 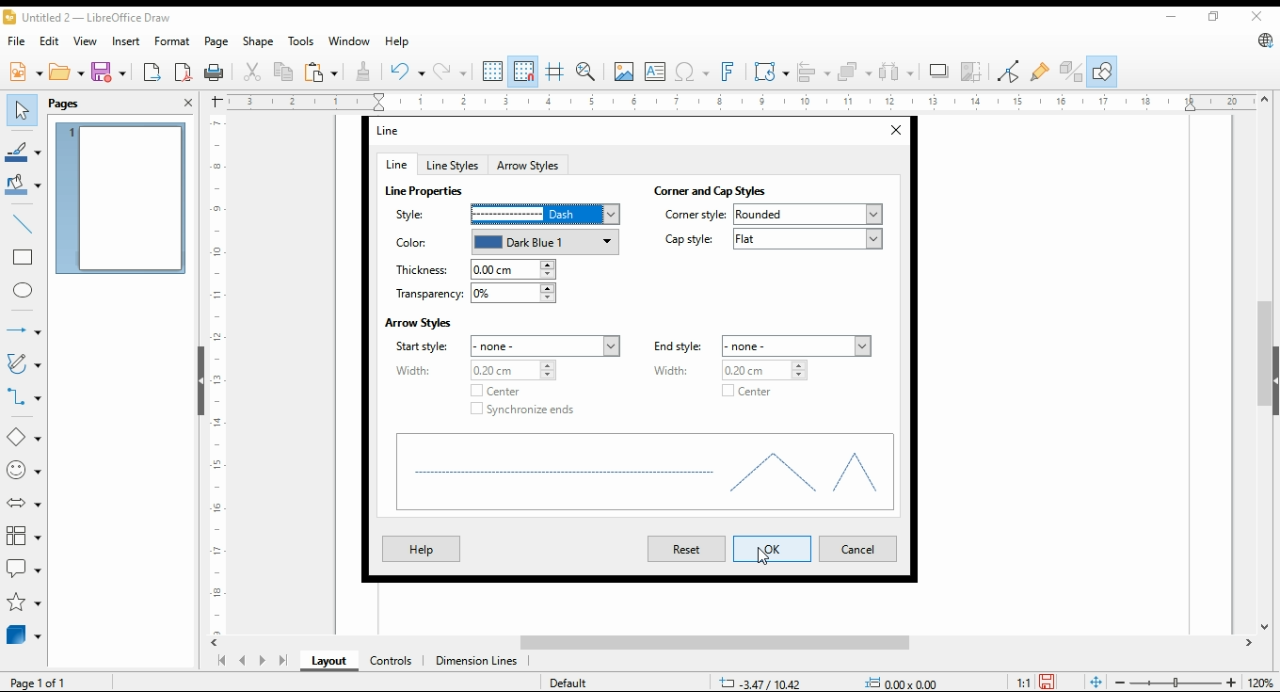 What do you see at coordinates (449, 71) in the screenshot?
I see `redo` at bounding box center [449, 71].